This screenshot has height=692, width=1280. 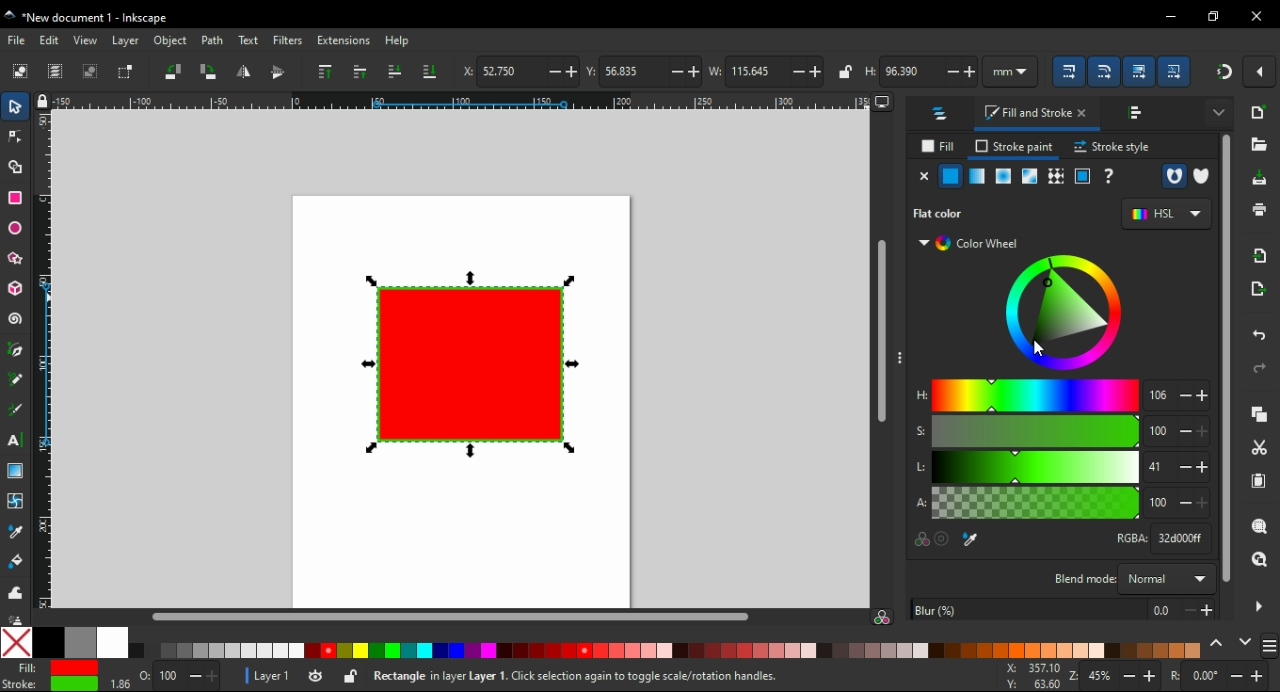 I want to click on 1.86, so click(x=118, y=683).